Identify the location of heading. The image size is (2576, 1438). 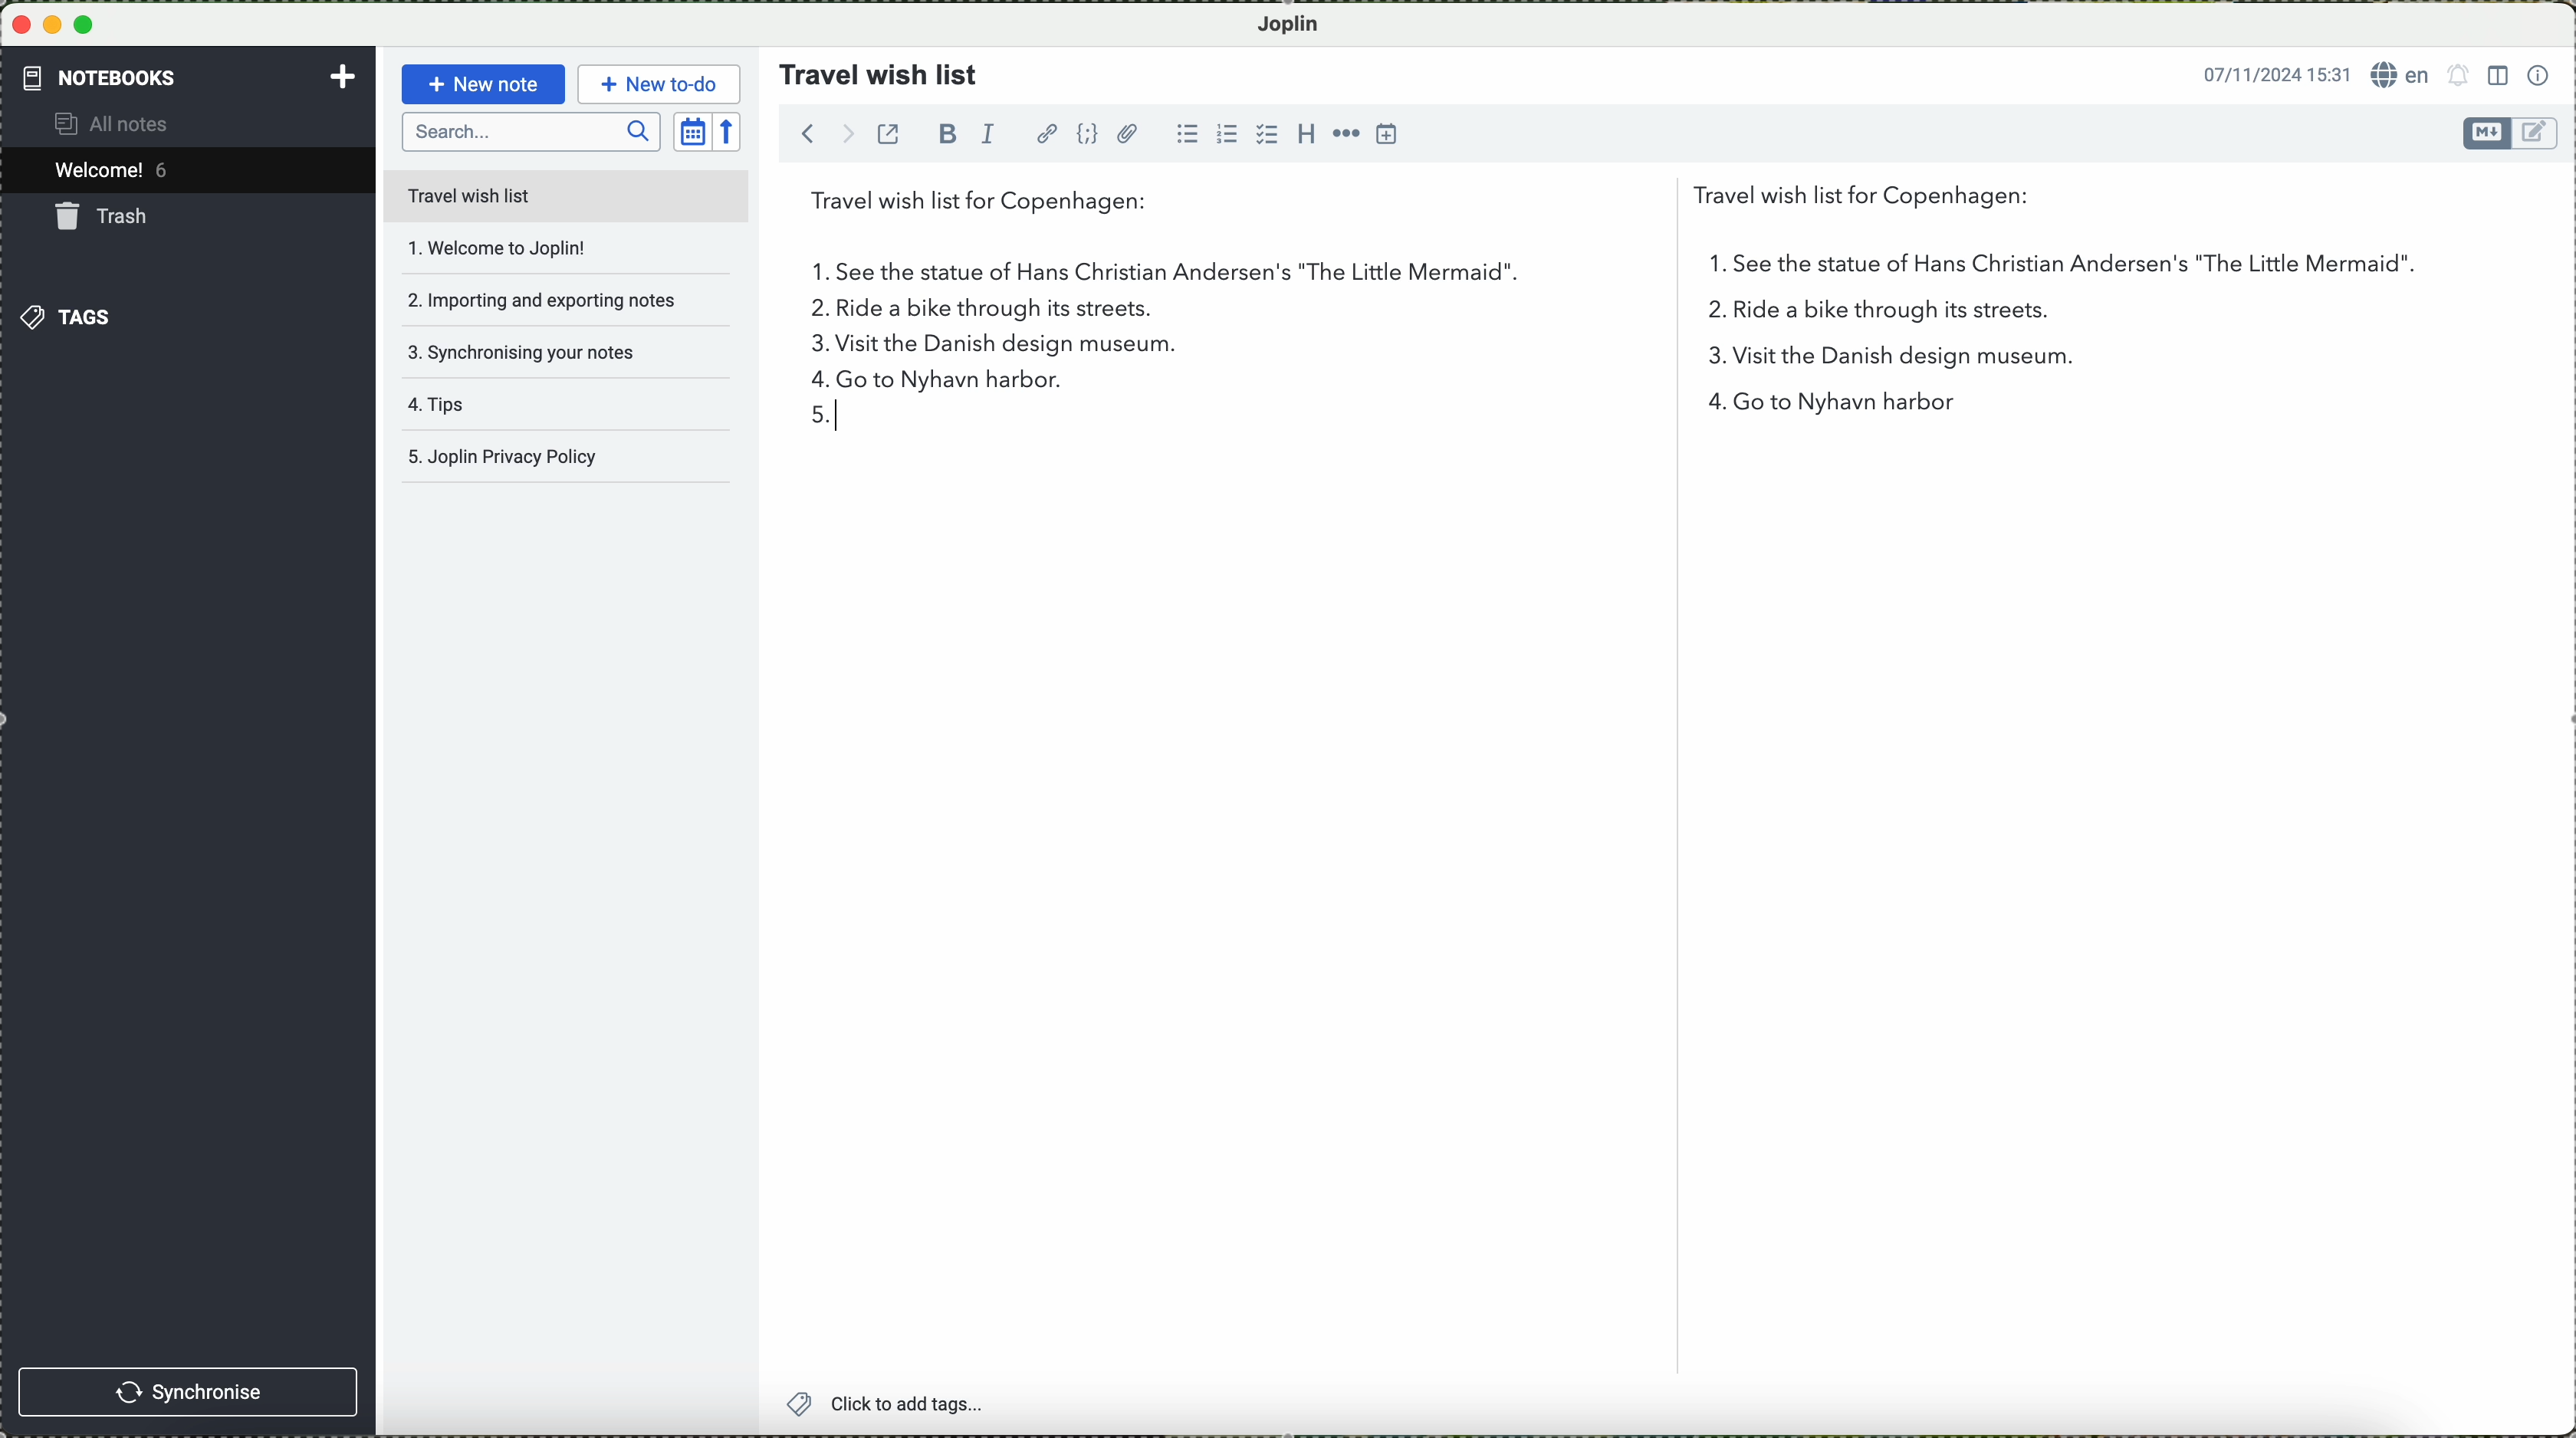
(1303, 133).